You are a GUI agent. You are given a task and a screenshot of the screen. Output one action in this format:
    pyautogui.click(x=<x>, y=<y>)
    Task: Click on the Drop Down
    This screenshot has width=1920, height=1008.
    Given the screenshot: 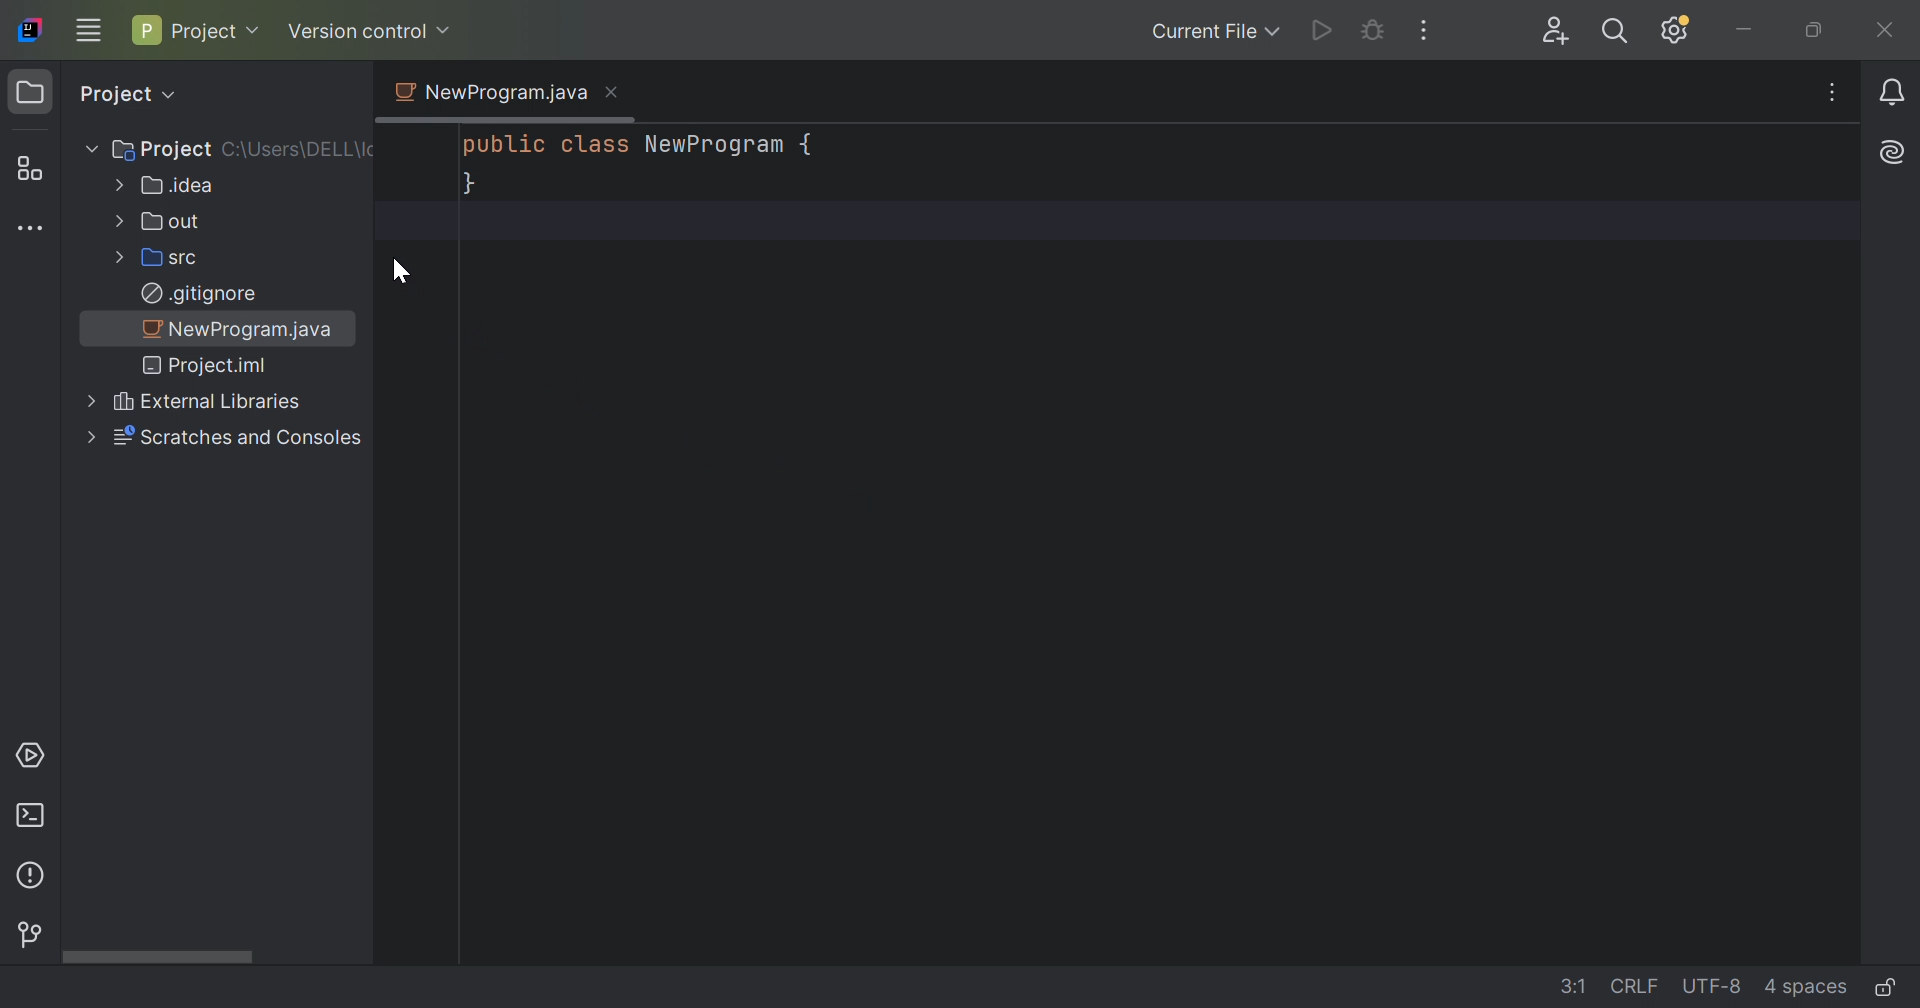 What is the action you would take?
    pyautogui.click(x=1276, y=32)
    